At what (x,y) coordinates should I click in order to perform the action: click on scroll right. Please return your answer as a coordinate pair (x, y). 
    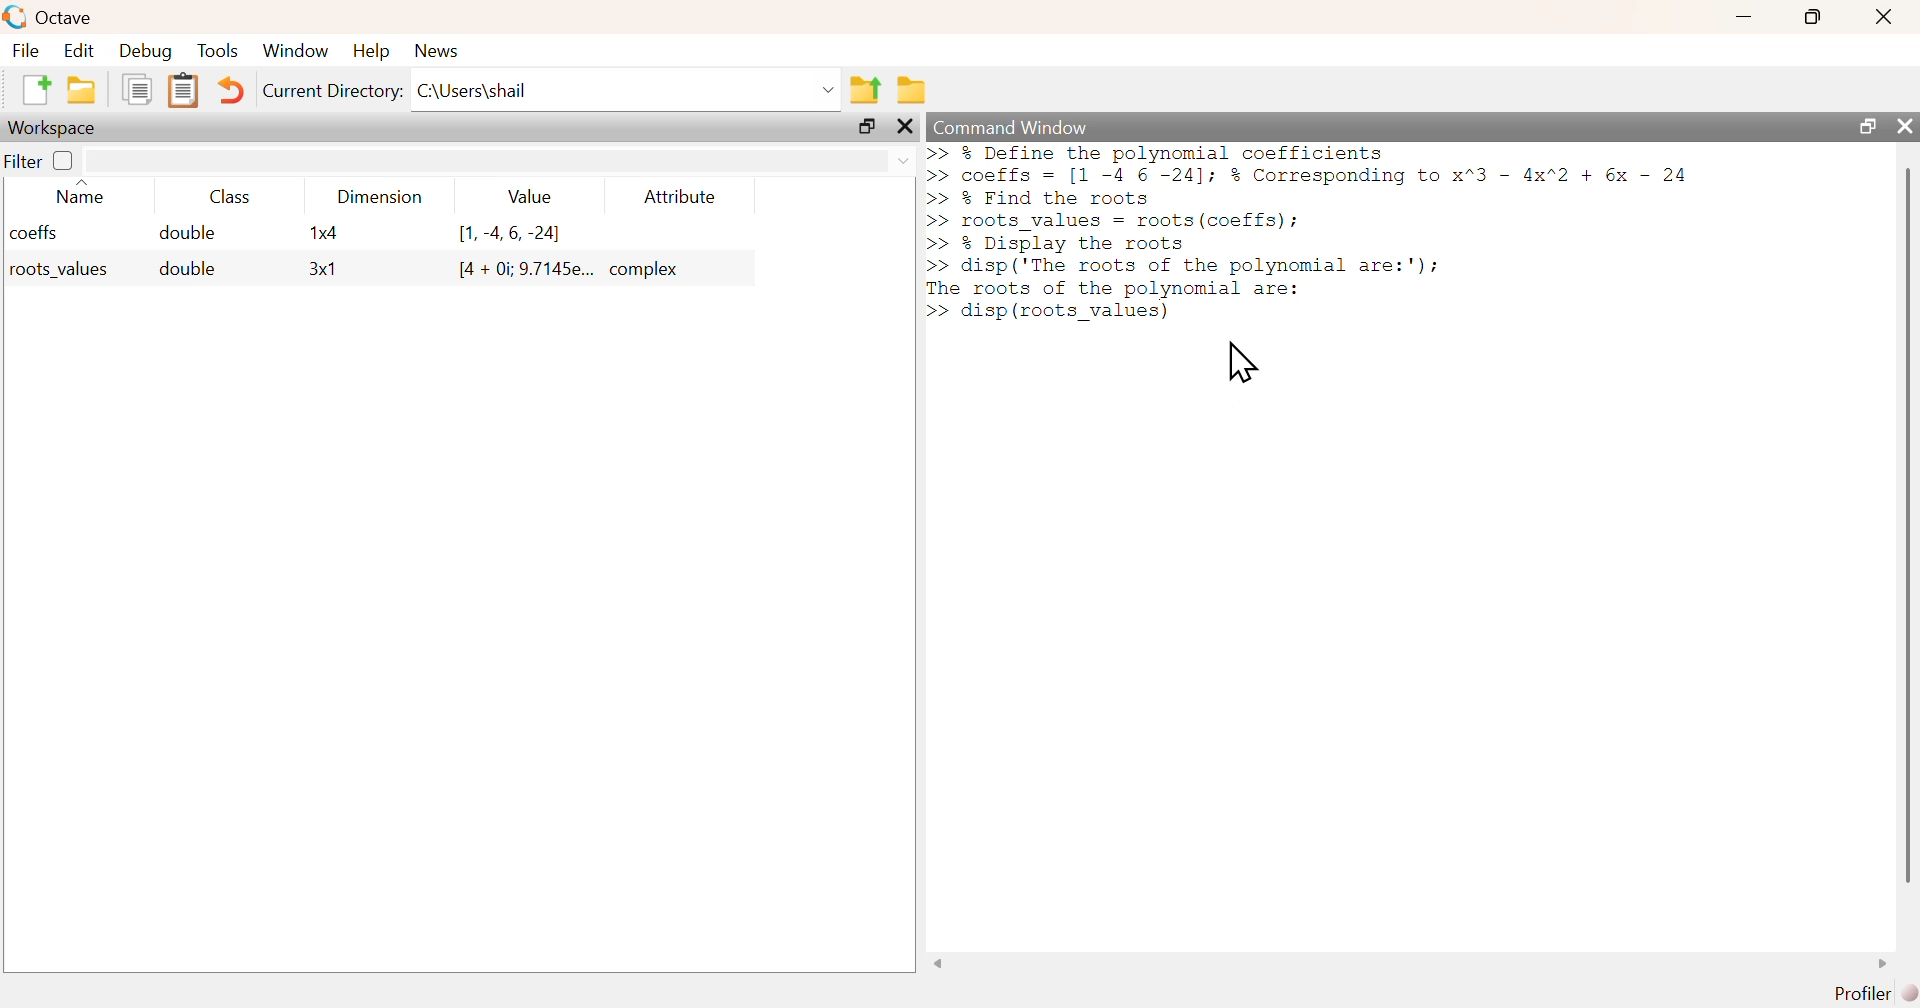
    Looking at the image, I should click on (1887, 963).